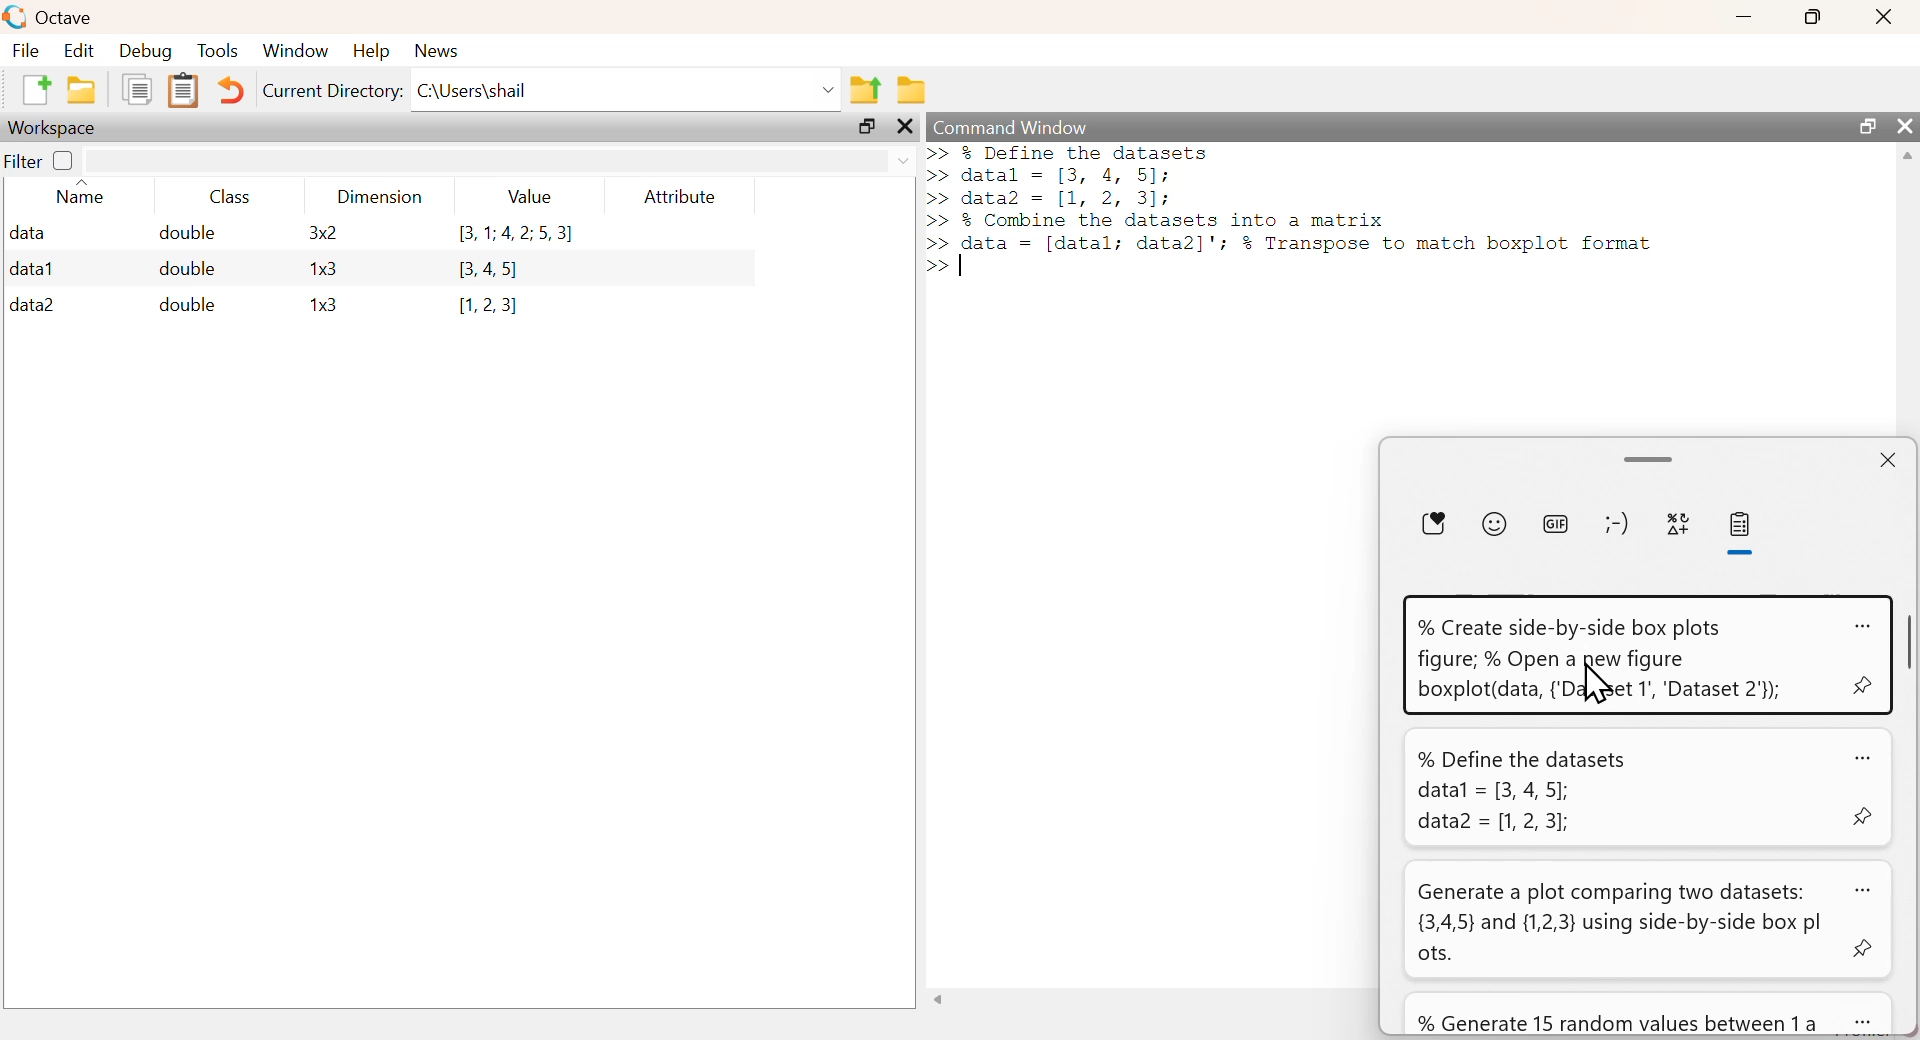  Describe the element at coordinates (82, 195) in the screenshot. I see `Name` at that location.